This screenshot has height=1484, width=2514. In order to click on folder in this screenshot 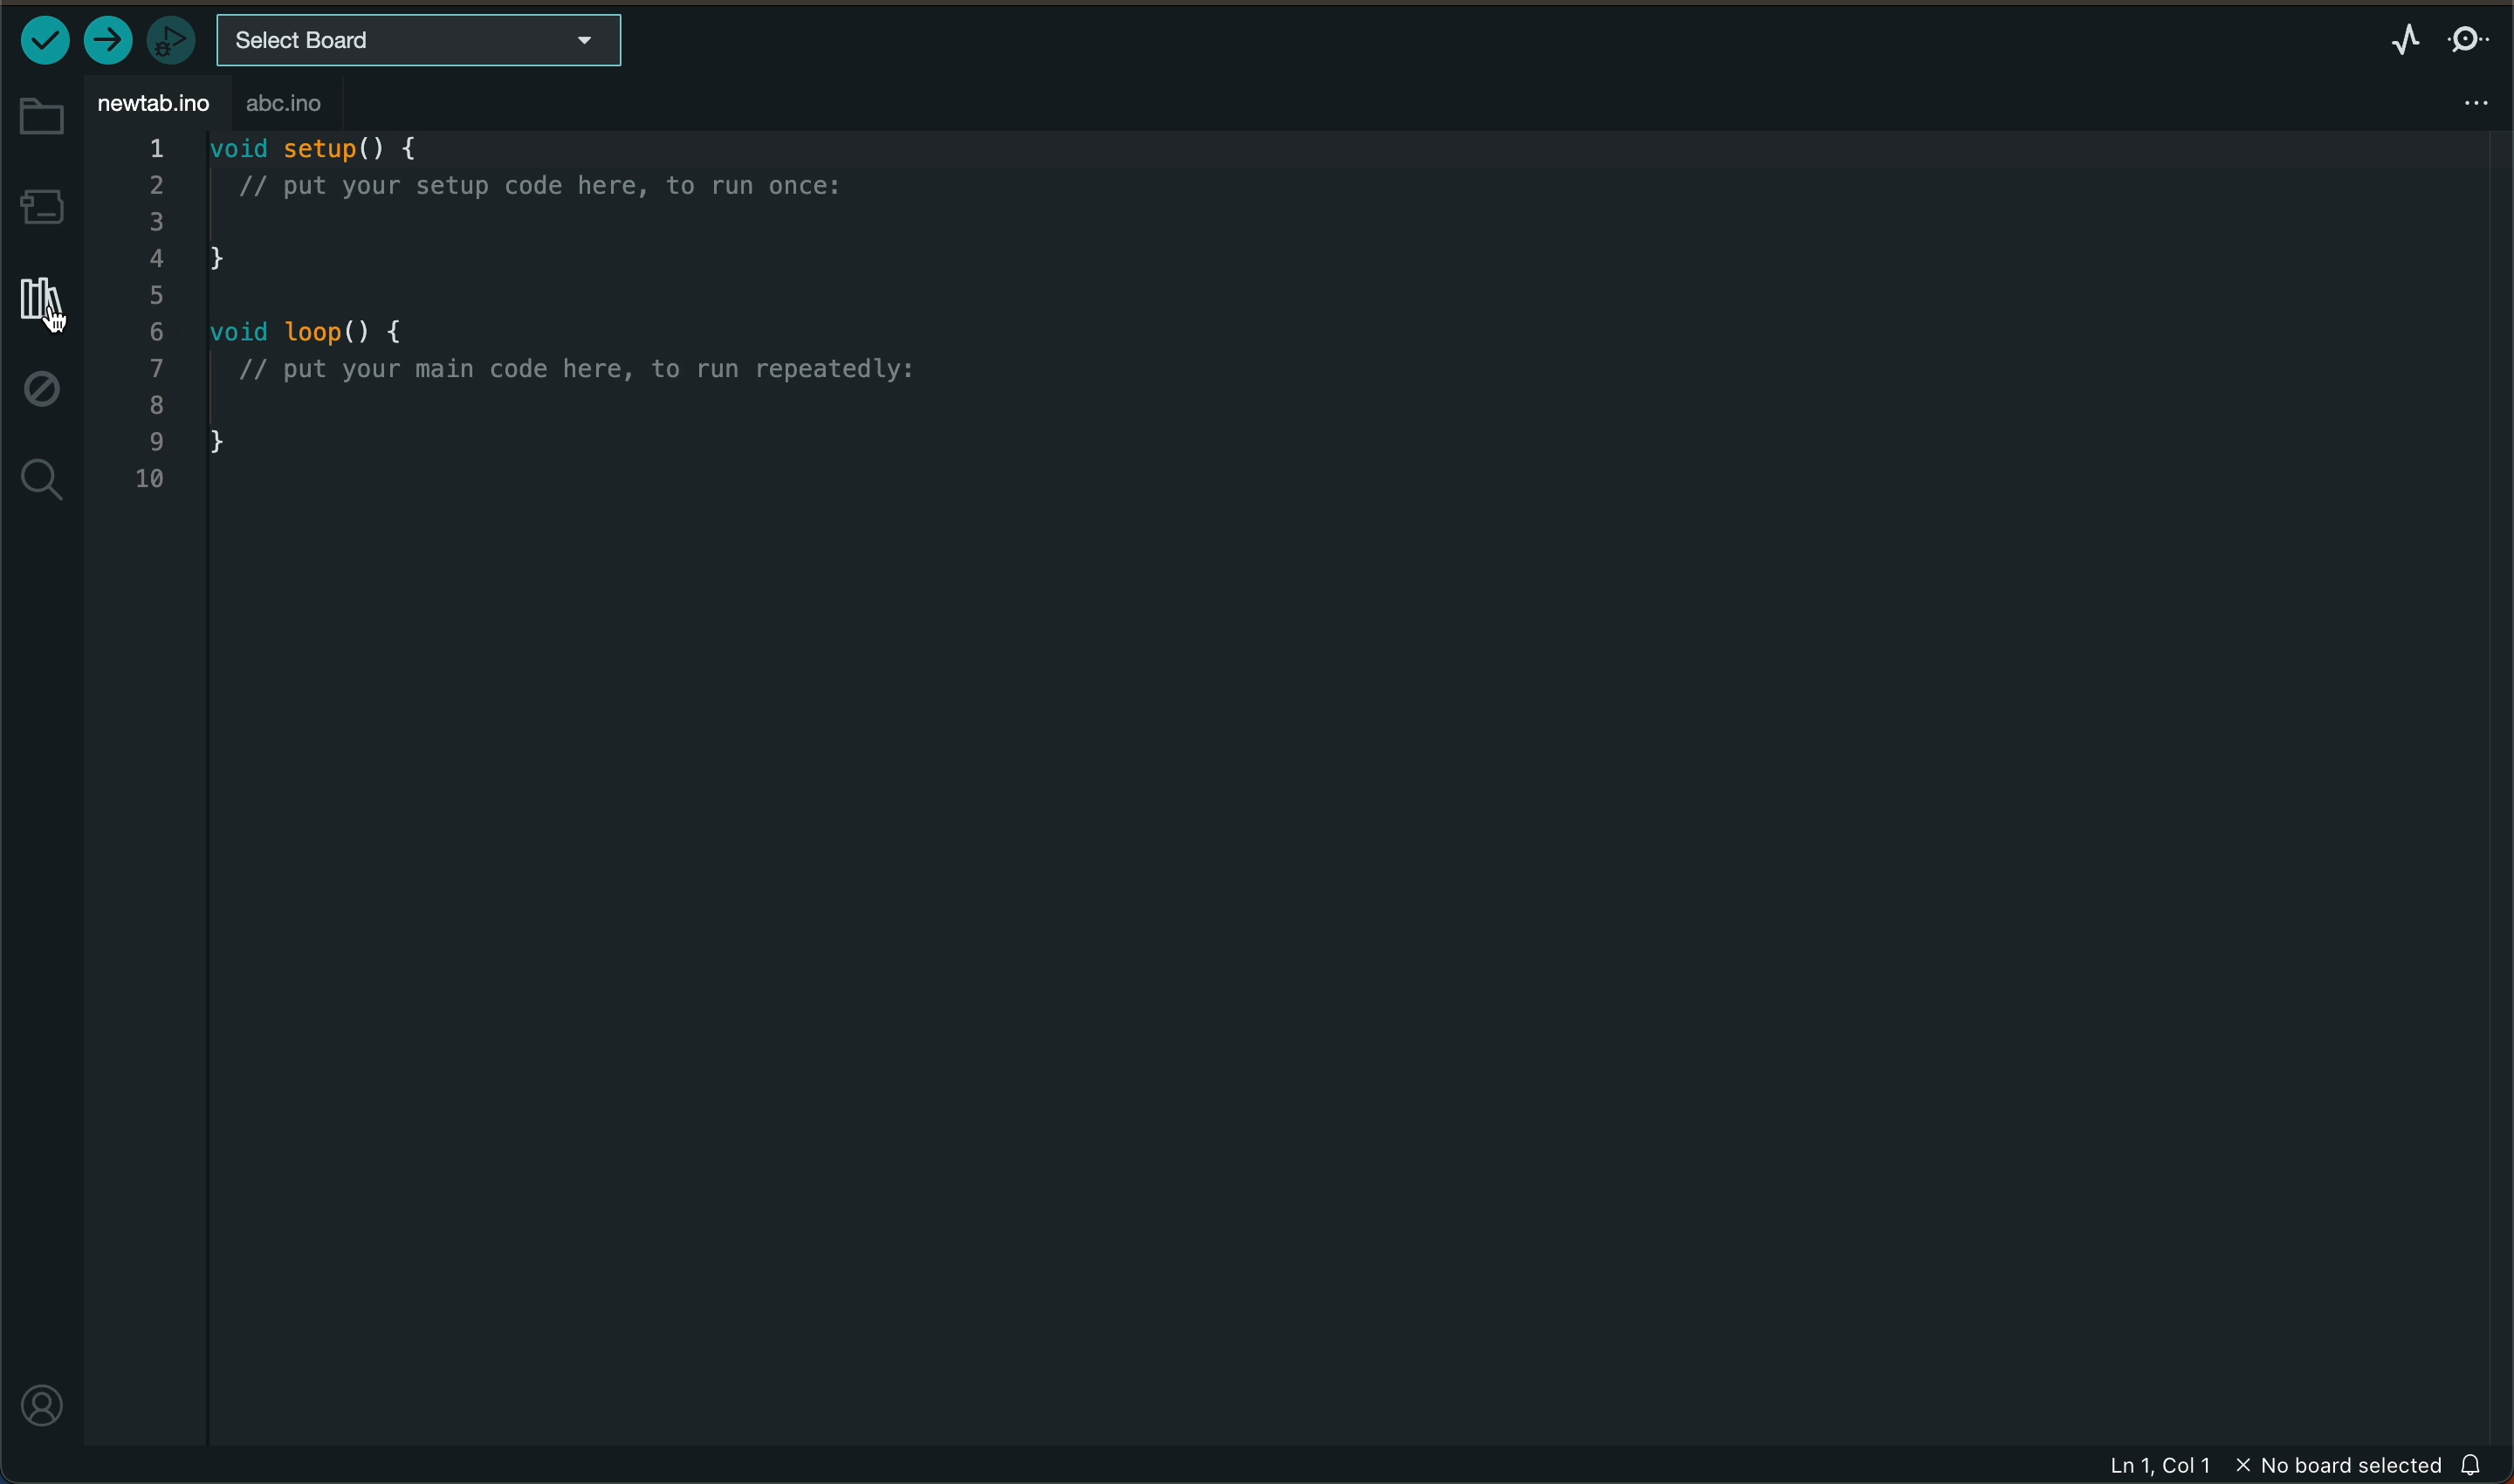, I will do `click(40, 116)`.